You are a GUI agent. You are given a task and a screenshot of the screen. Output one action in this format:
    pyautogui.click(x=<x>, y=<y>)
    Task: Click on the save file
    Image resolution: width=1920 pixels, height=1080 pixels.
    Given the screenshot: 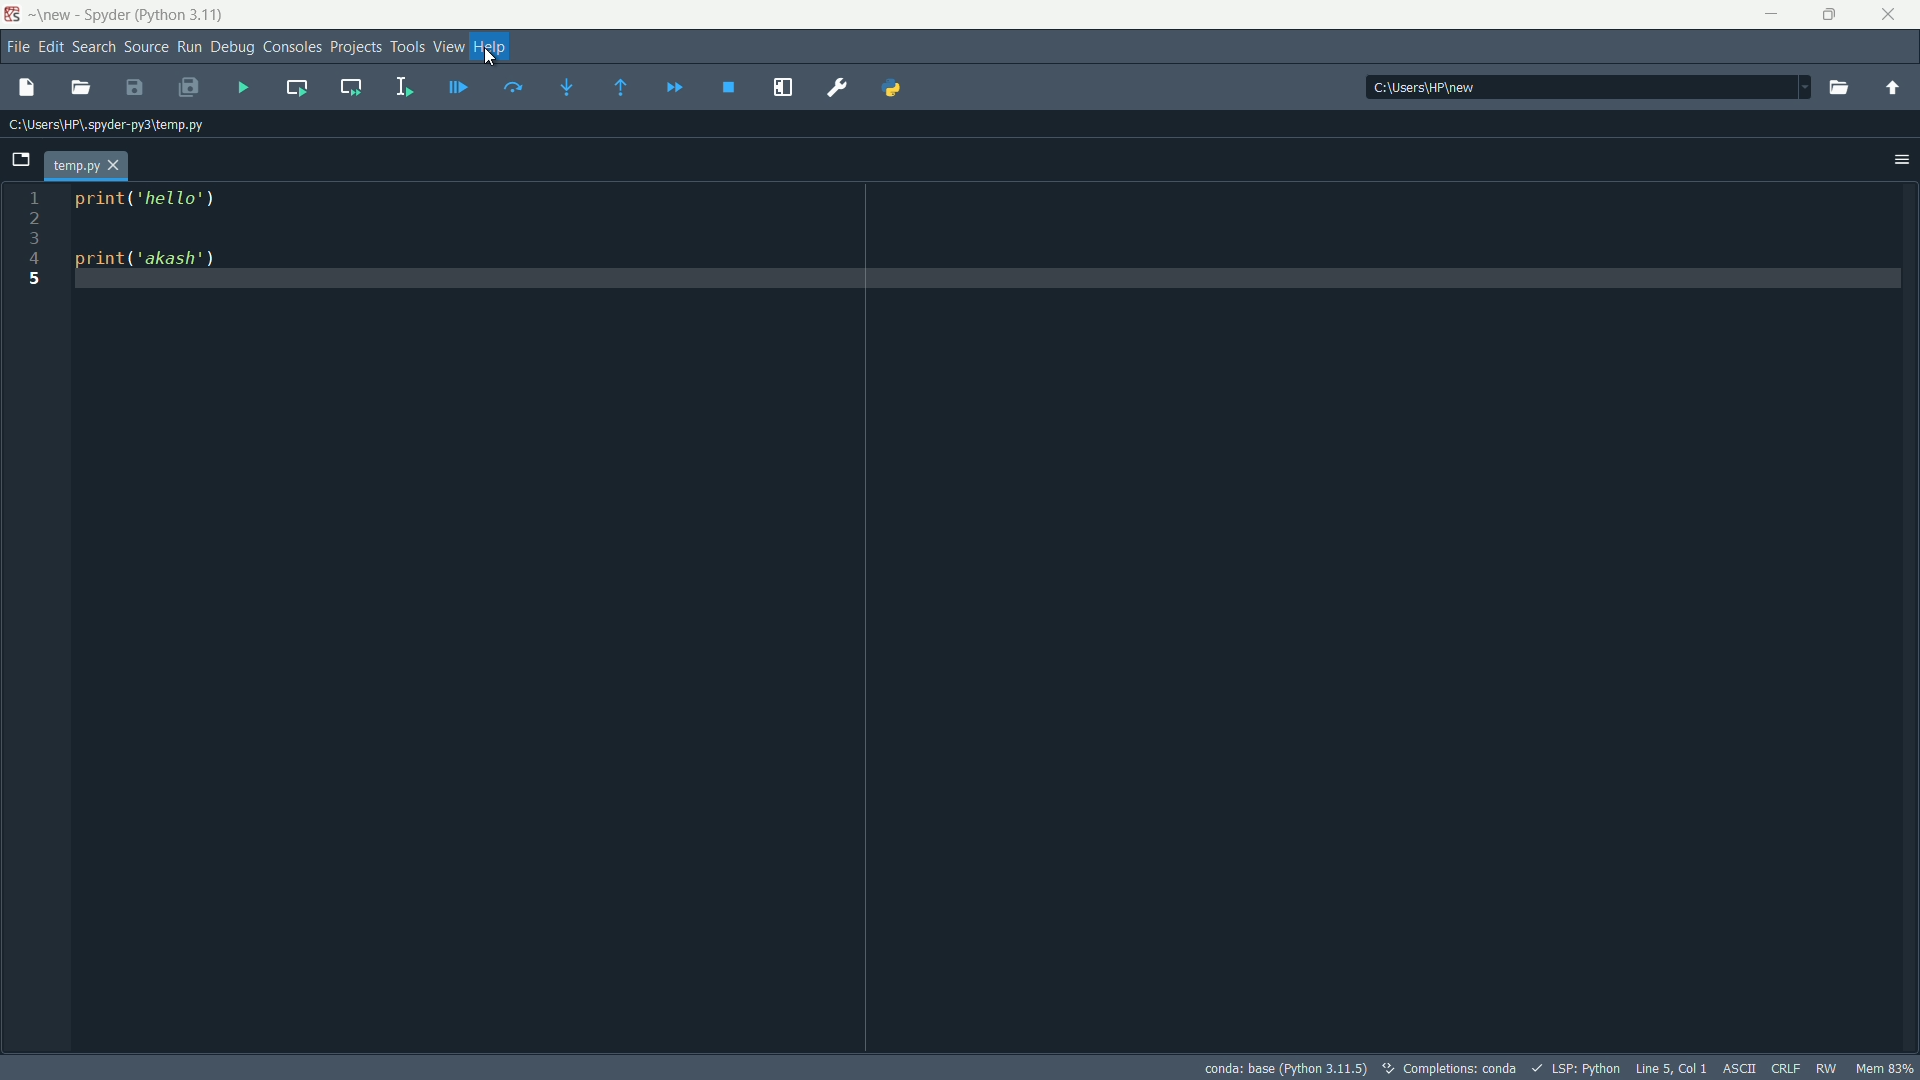 What is the action you would take?
    pyautogui.click(x=135, y=88)
    